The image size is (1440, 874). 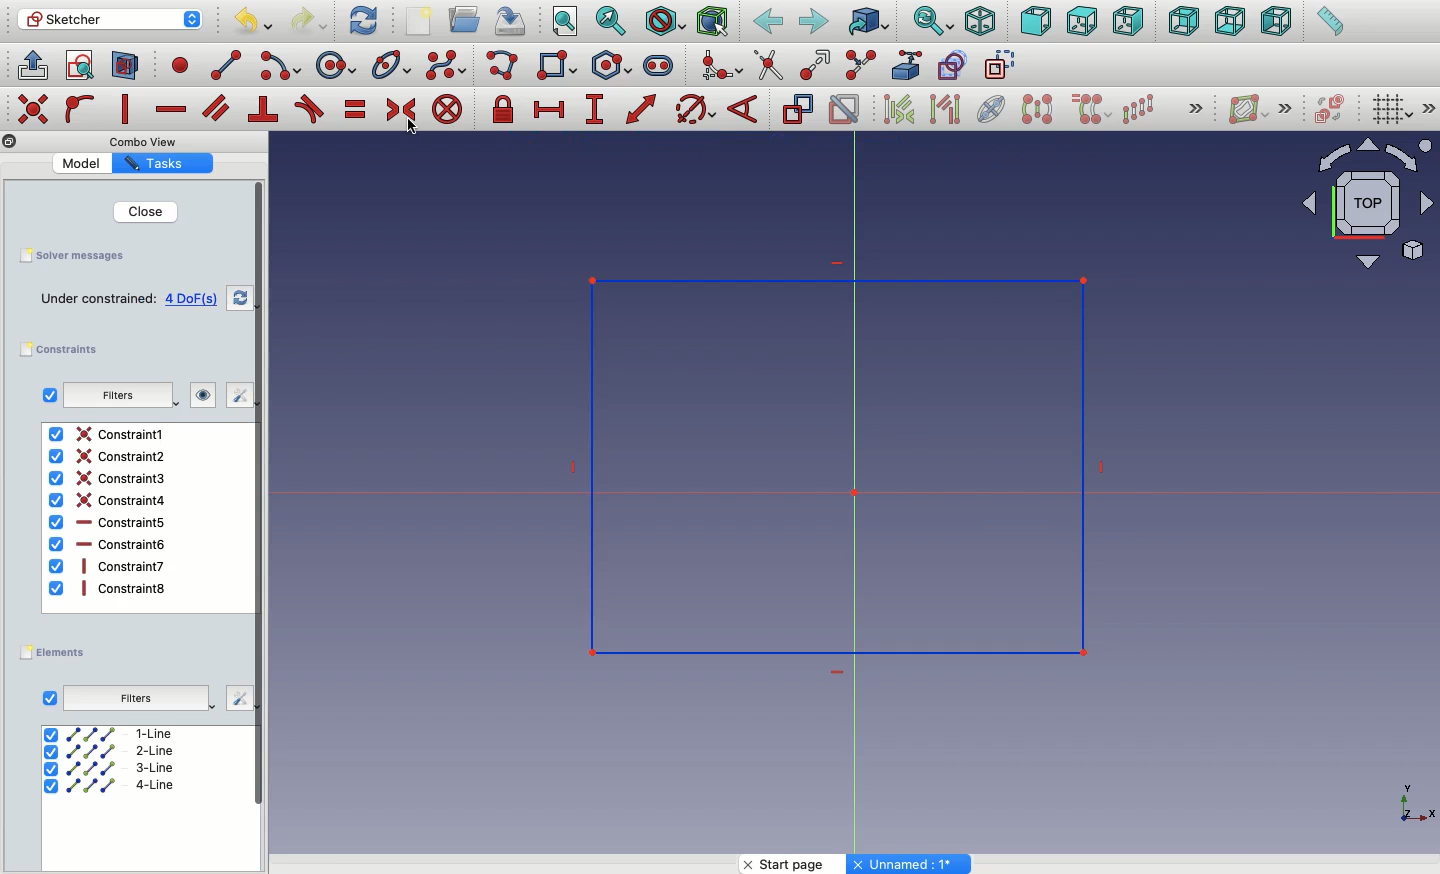 I want to click on arc, so click(x=282, y=66).